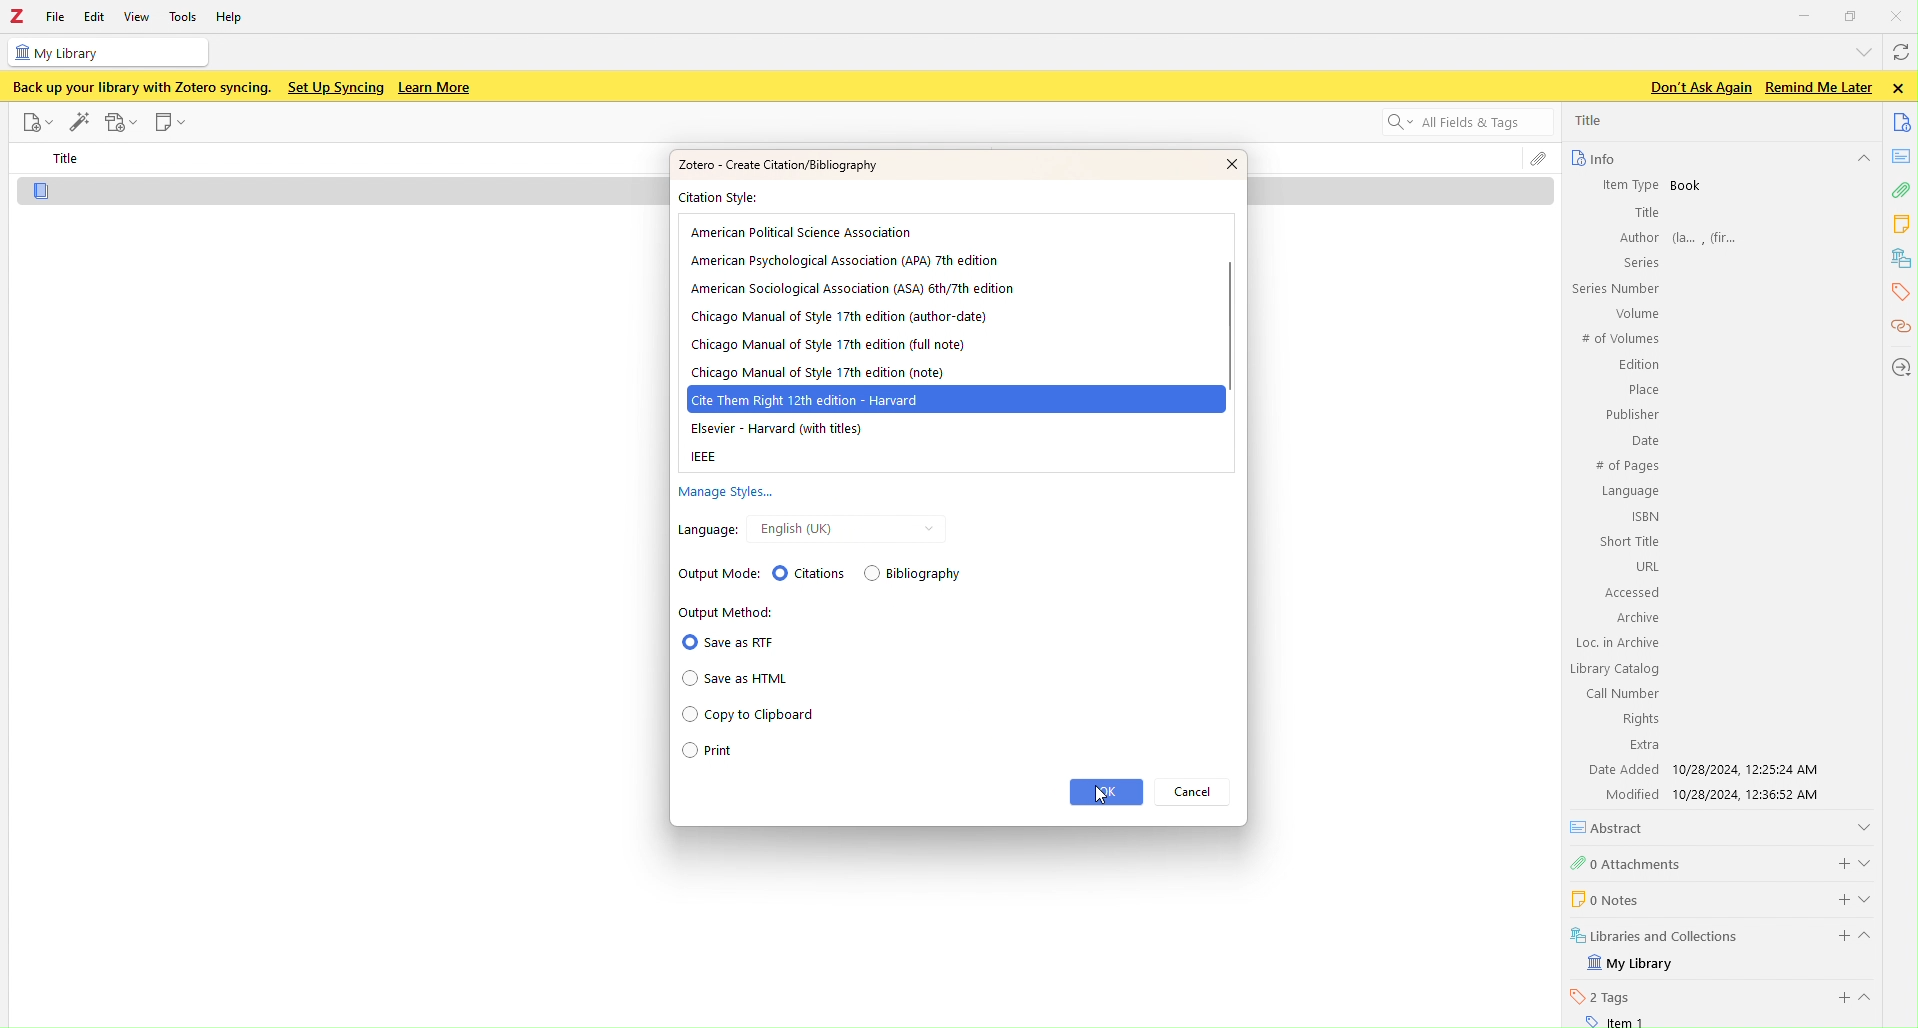 The image size is (1918, 1028). What do you see at coordinates (747, 716) in the screenshot?
I see `Copy to Clipboard` at bounding box center [747, 716].